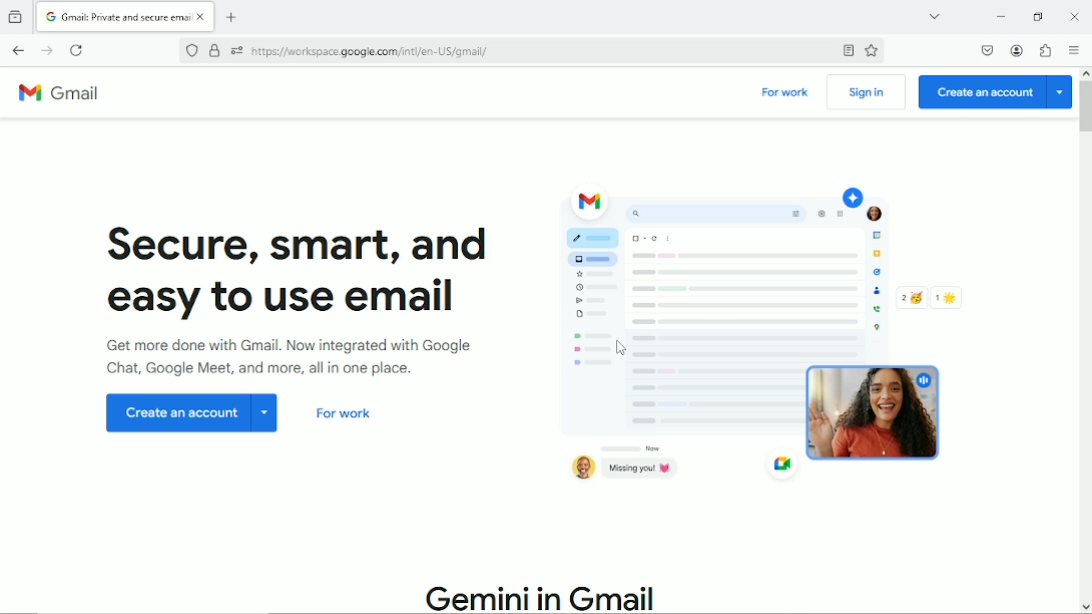 The height and width of the screenshot is (614, 1092). What do you see at coordinates (986, 50) in the screenshot?
I see `Save to pocket` at bounding box center [986, 50].